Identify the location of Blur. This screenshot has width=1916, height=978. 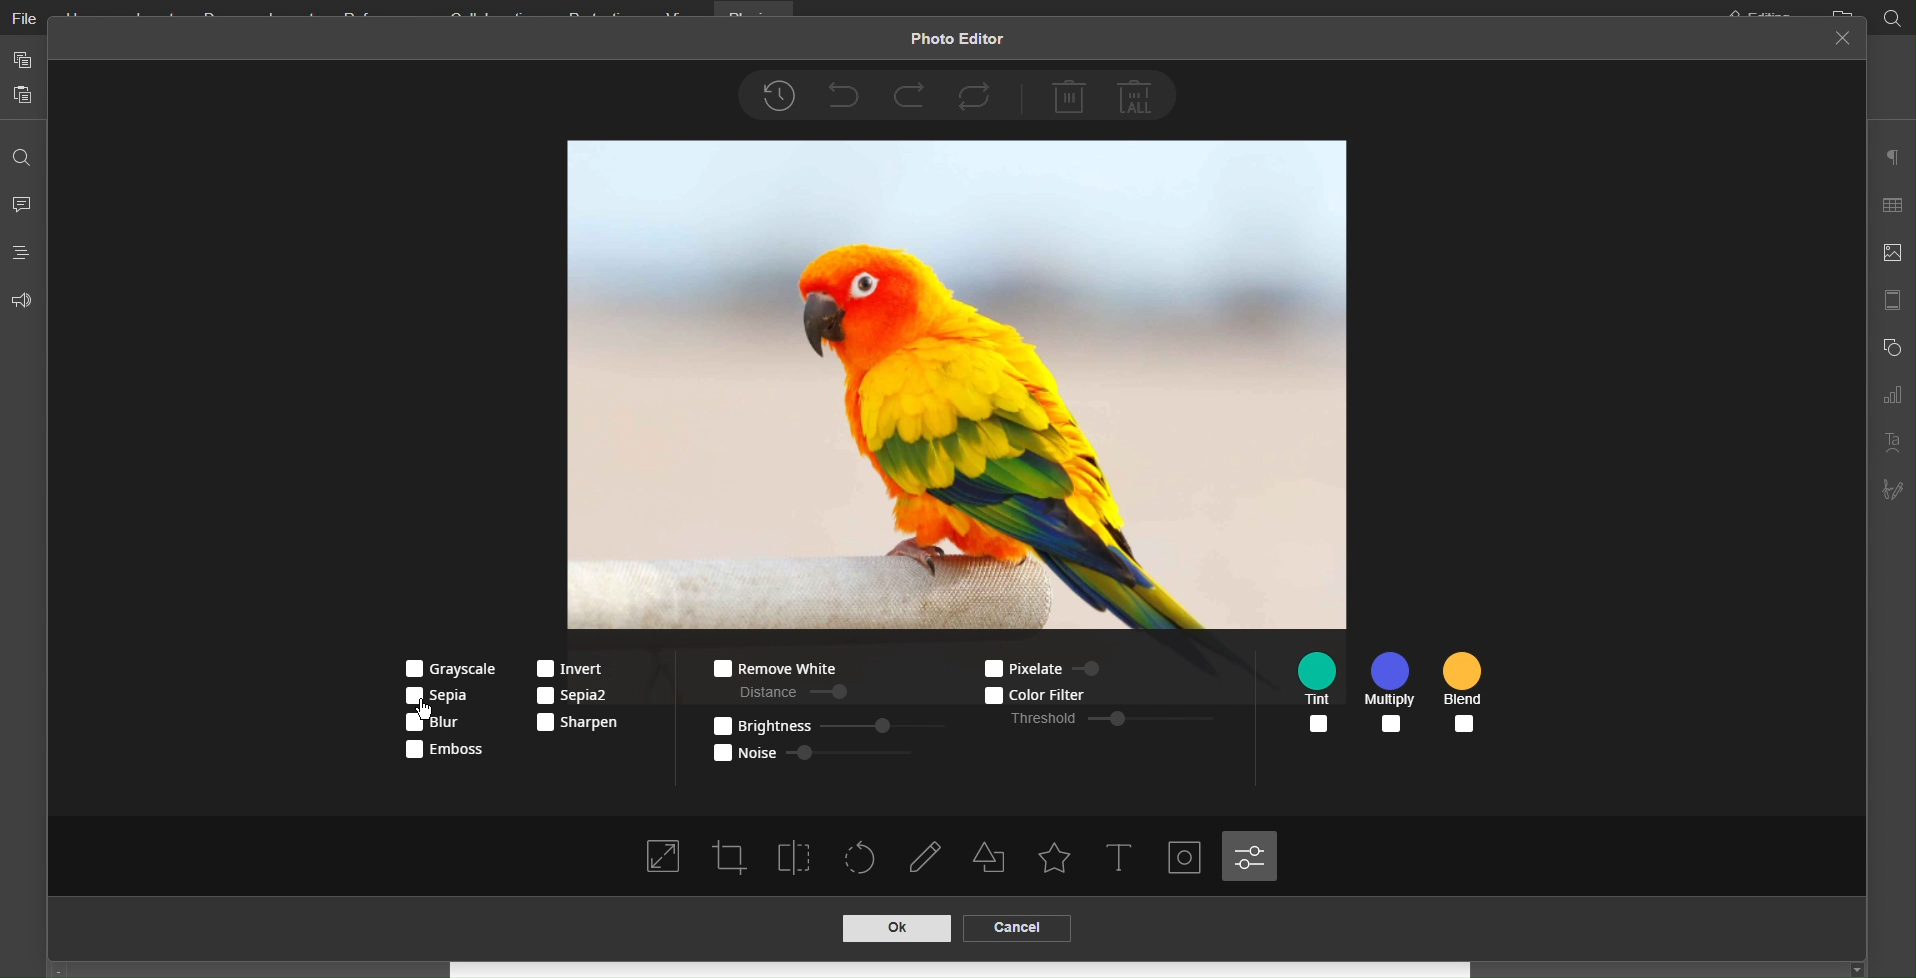
(440, 725).